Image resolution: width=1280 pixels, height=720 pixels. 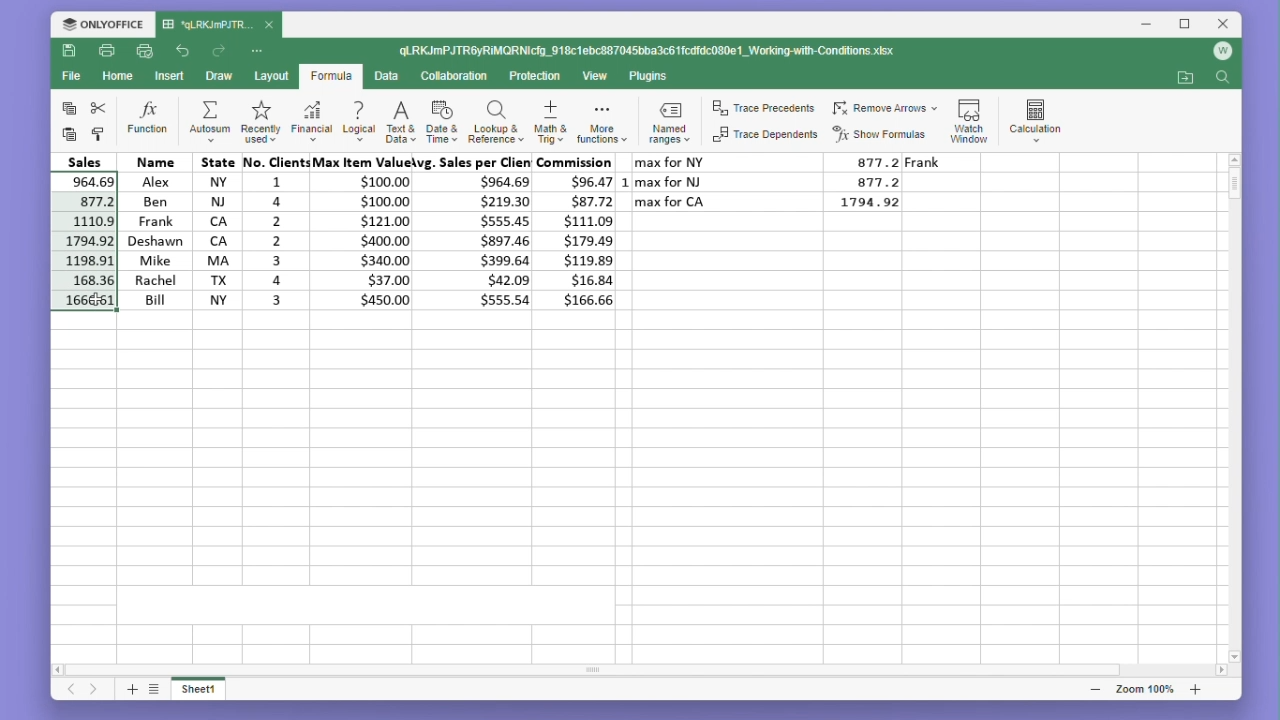 I want to click on close, so click(x=270, y=24).